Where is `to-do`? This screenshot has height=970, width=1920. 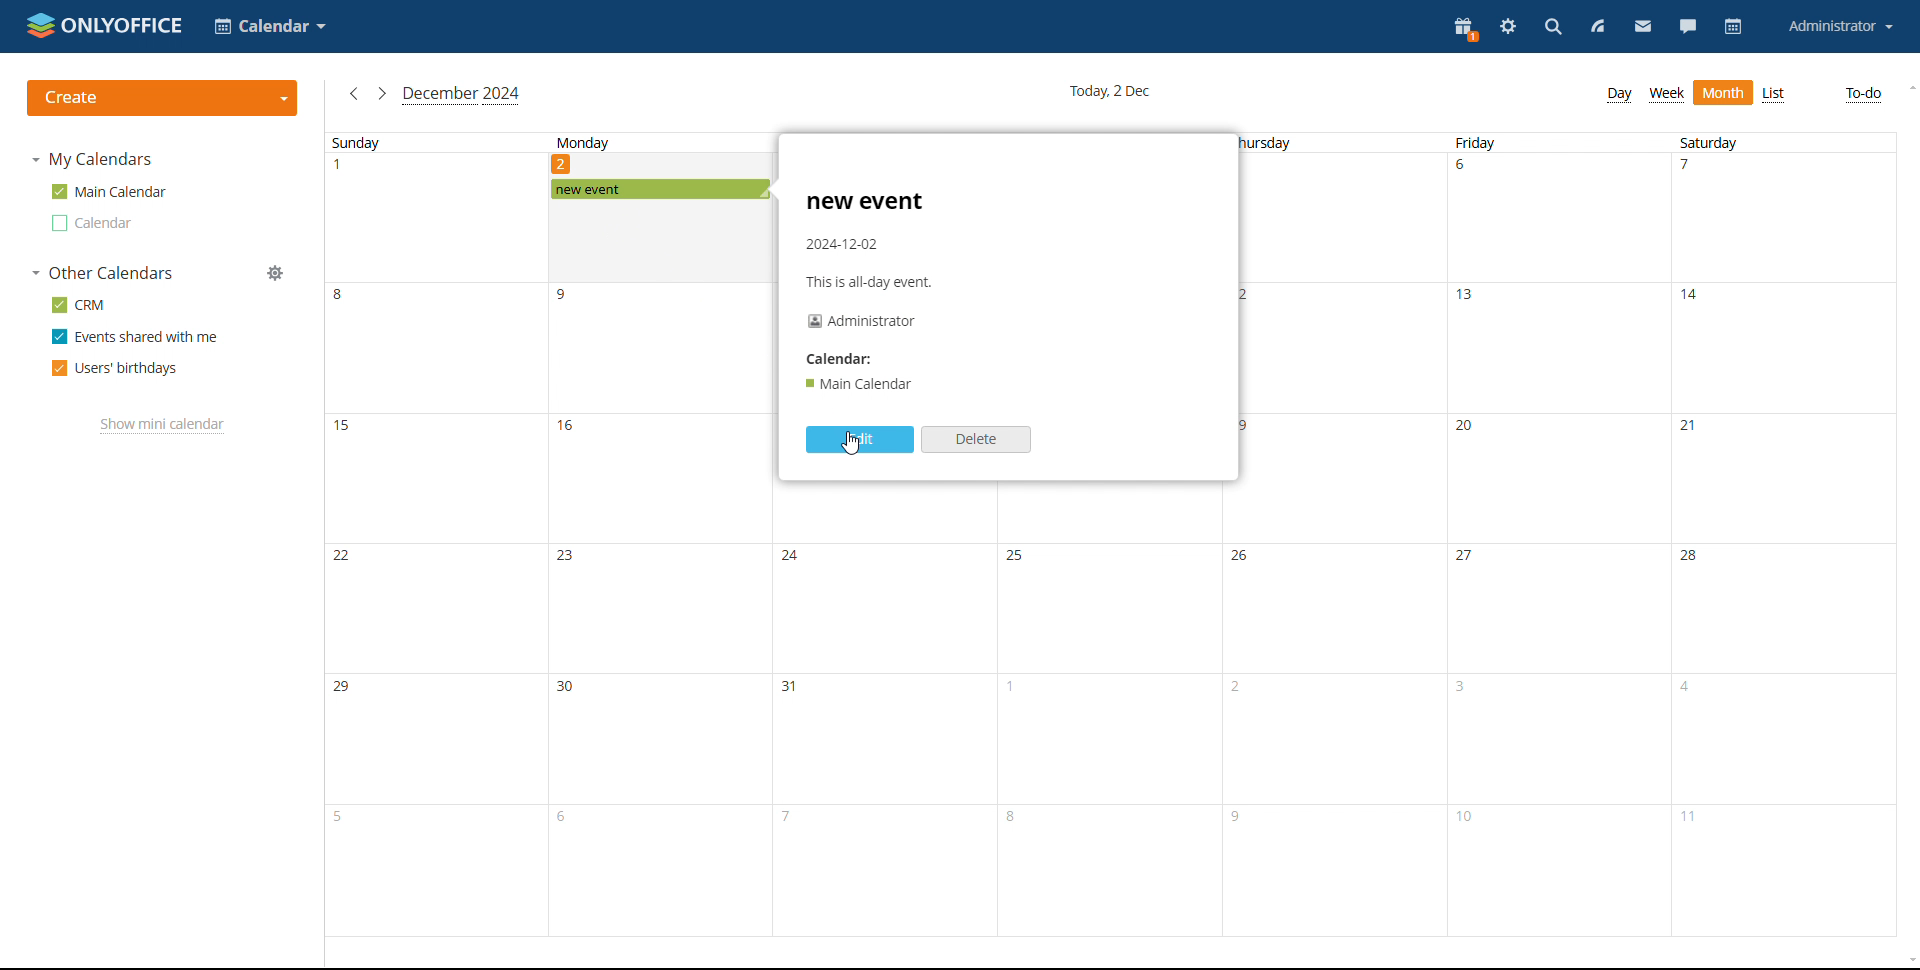 to-do is located at coordinates (1862, 94).